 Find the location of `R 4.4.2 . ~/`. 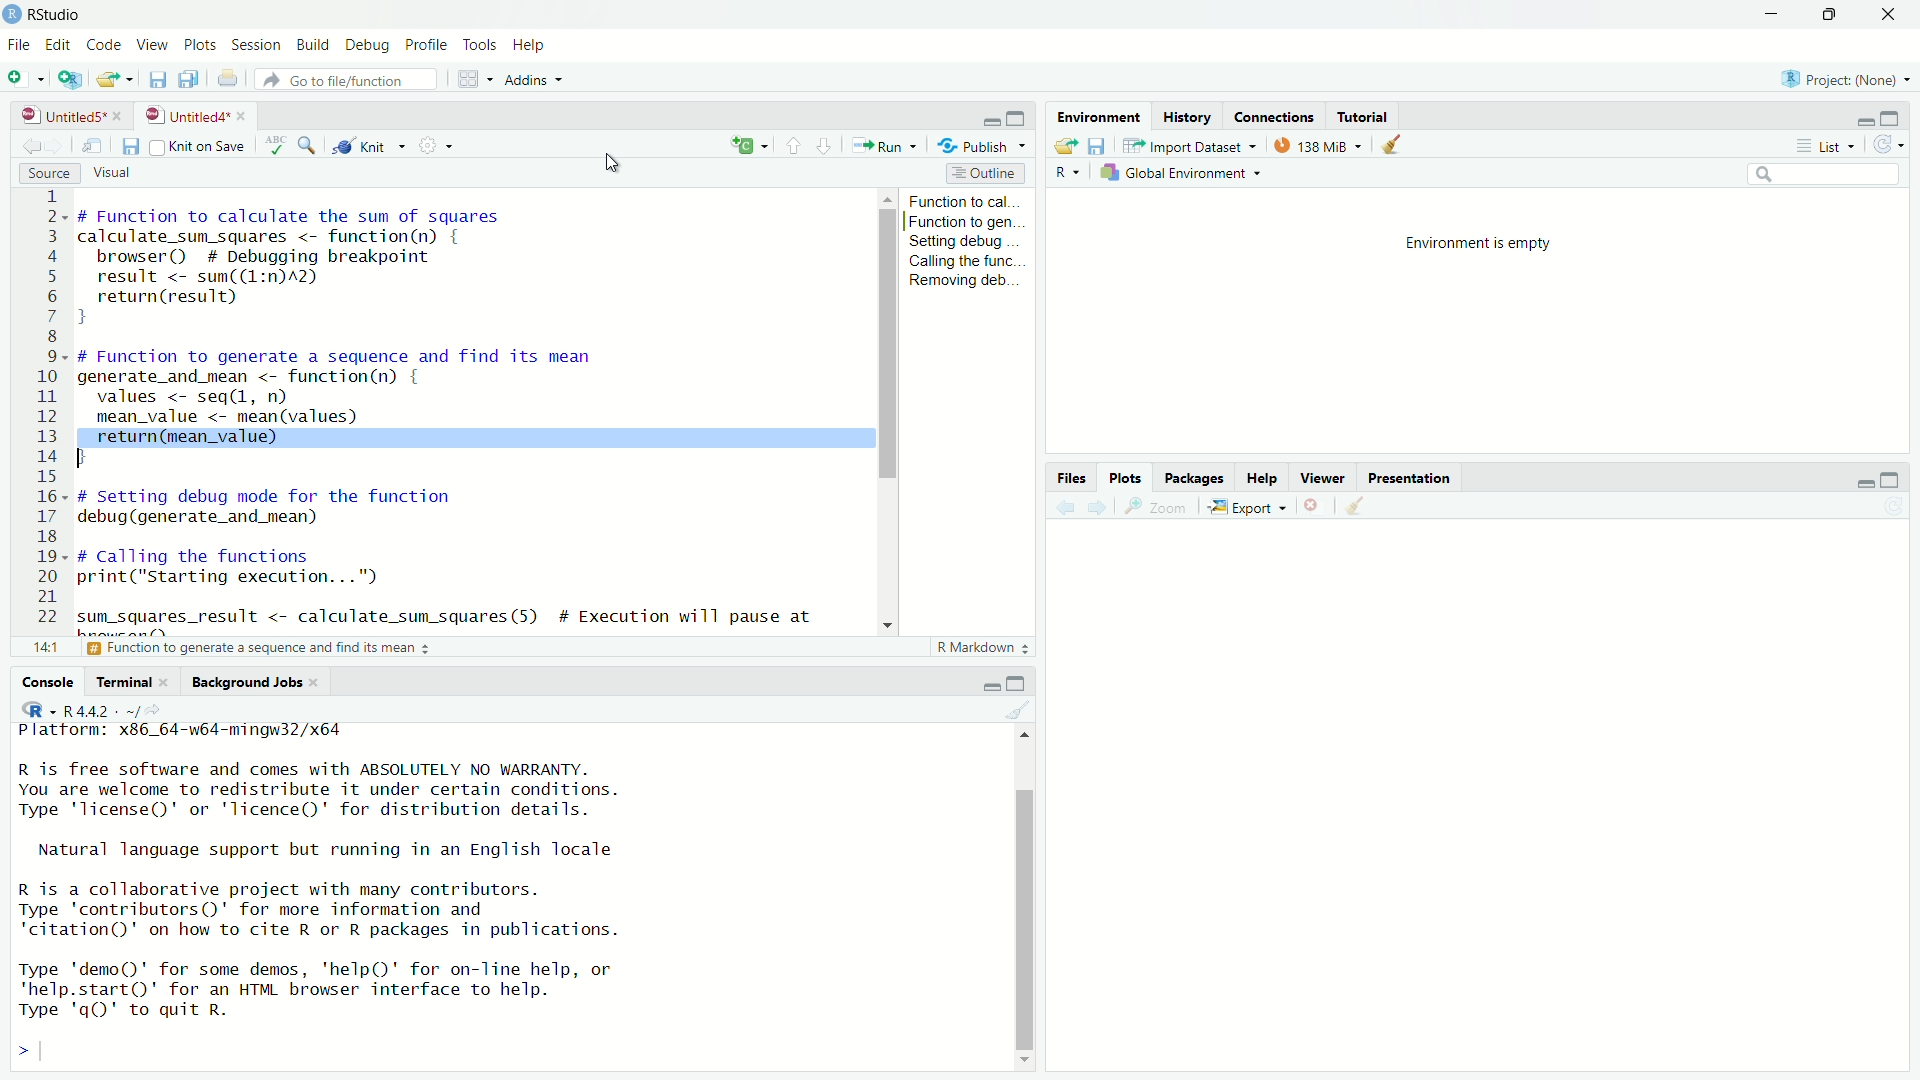

R 4.4.2 . ~/ is located at coordinates (101, 710).